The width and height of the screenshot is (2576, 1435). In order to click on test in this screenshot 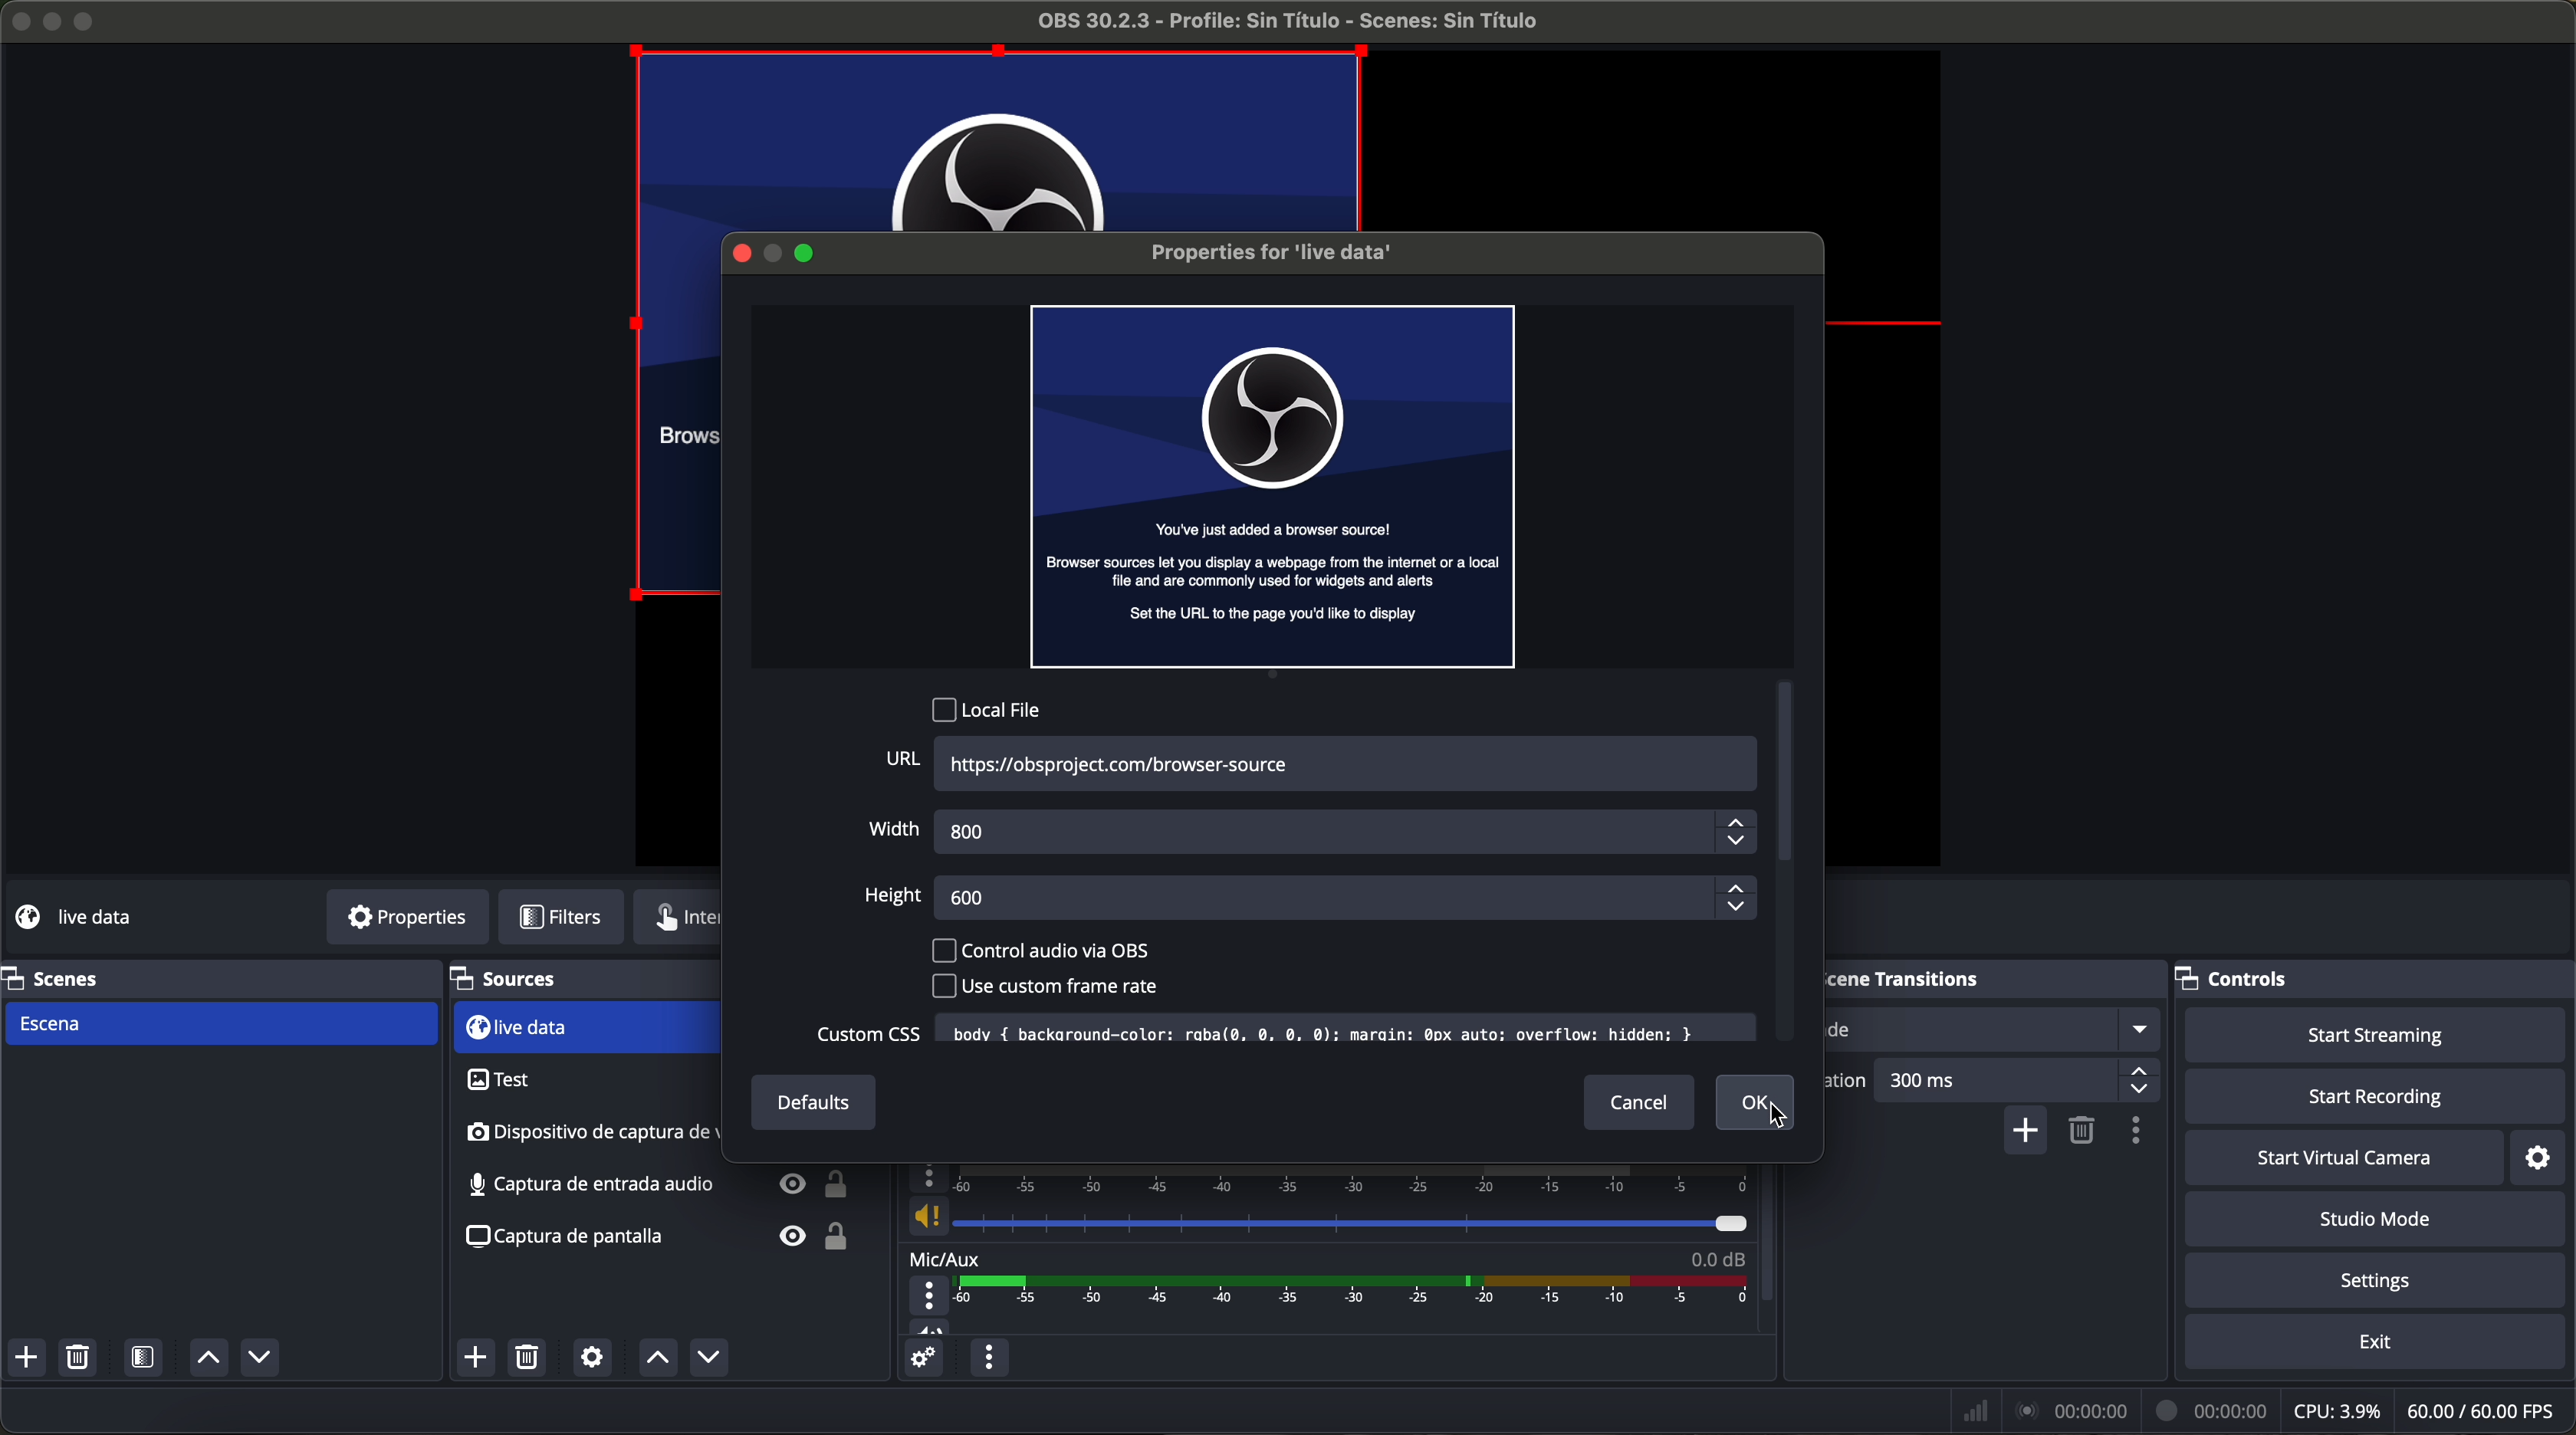, I will do `click(586, 1029)`.